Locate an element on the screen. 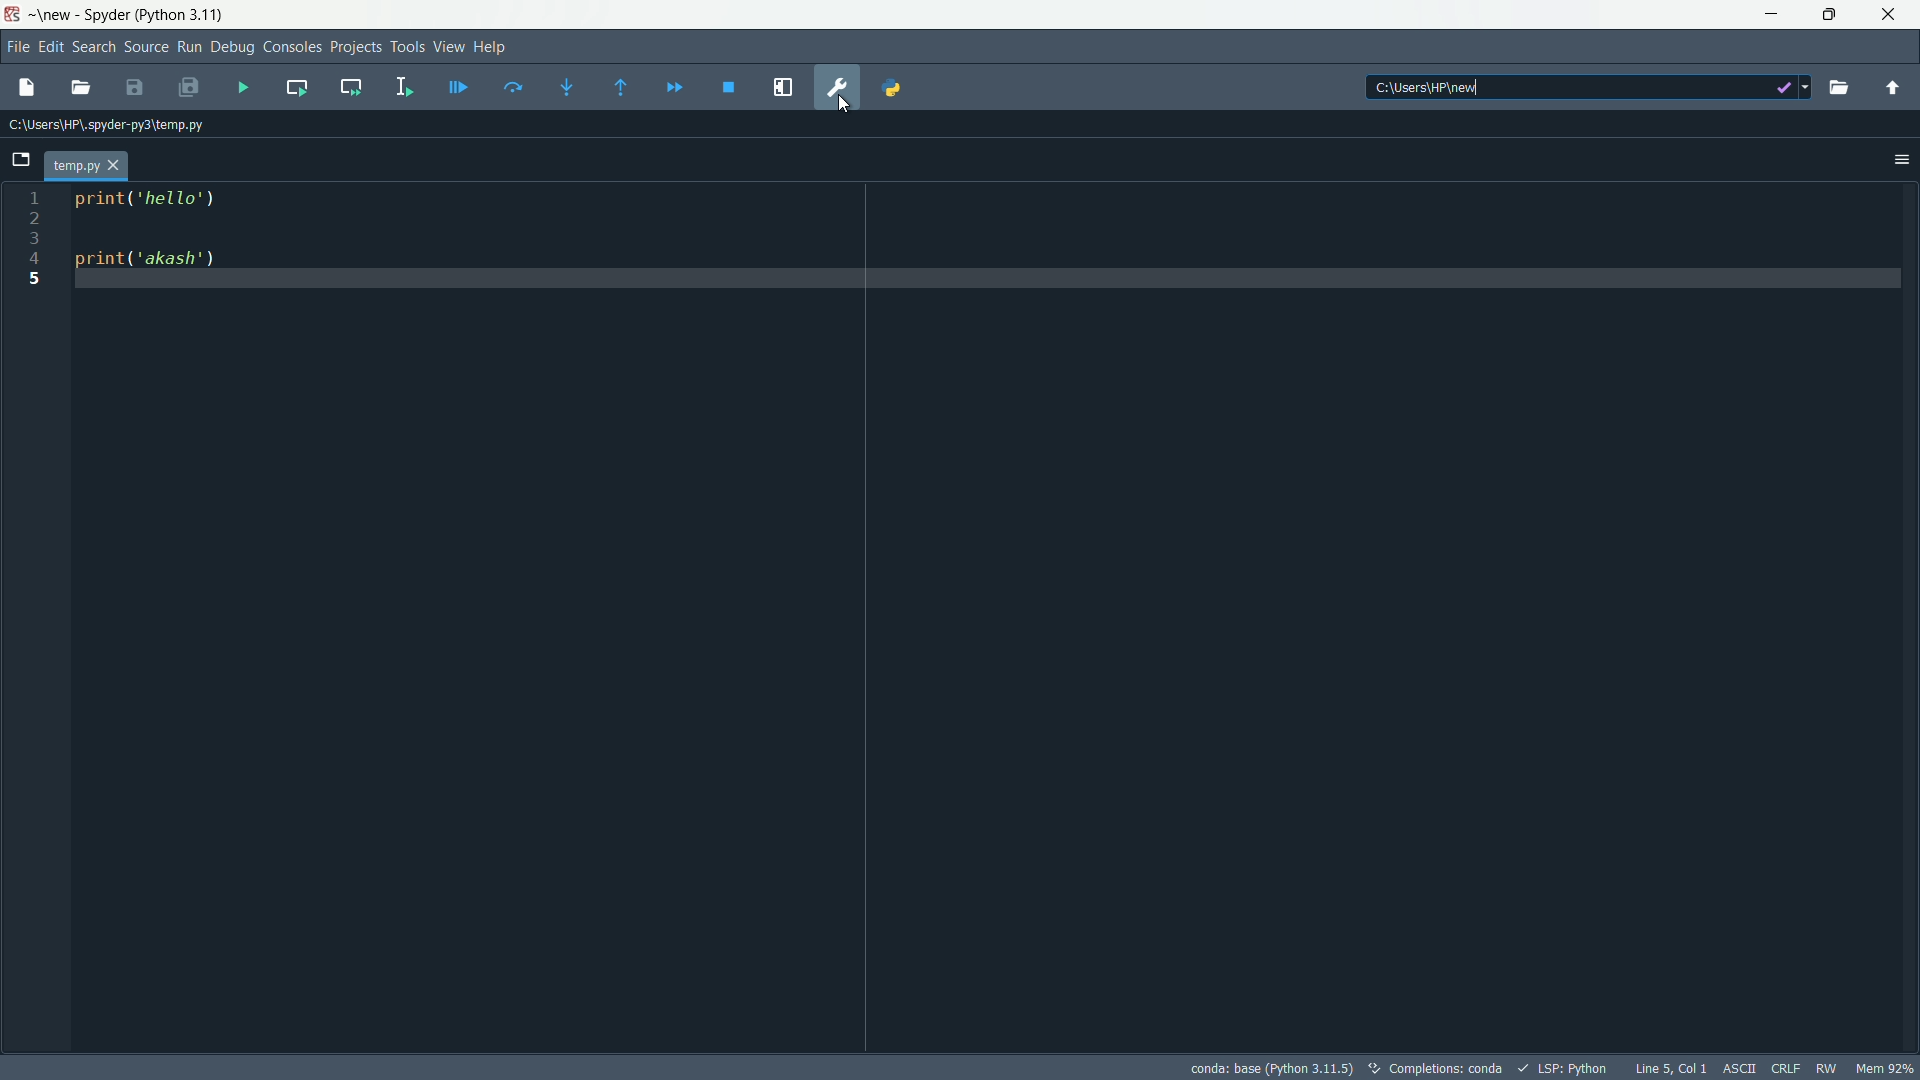 This screenshot has width=1920, height=1080. C:\Users\HP\spyder-py3\temp.py is located at coordinates (107, 126).